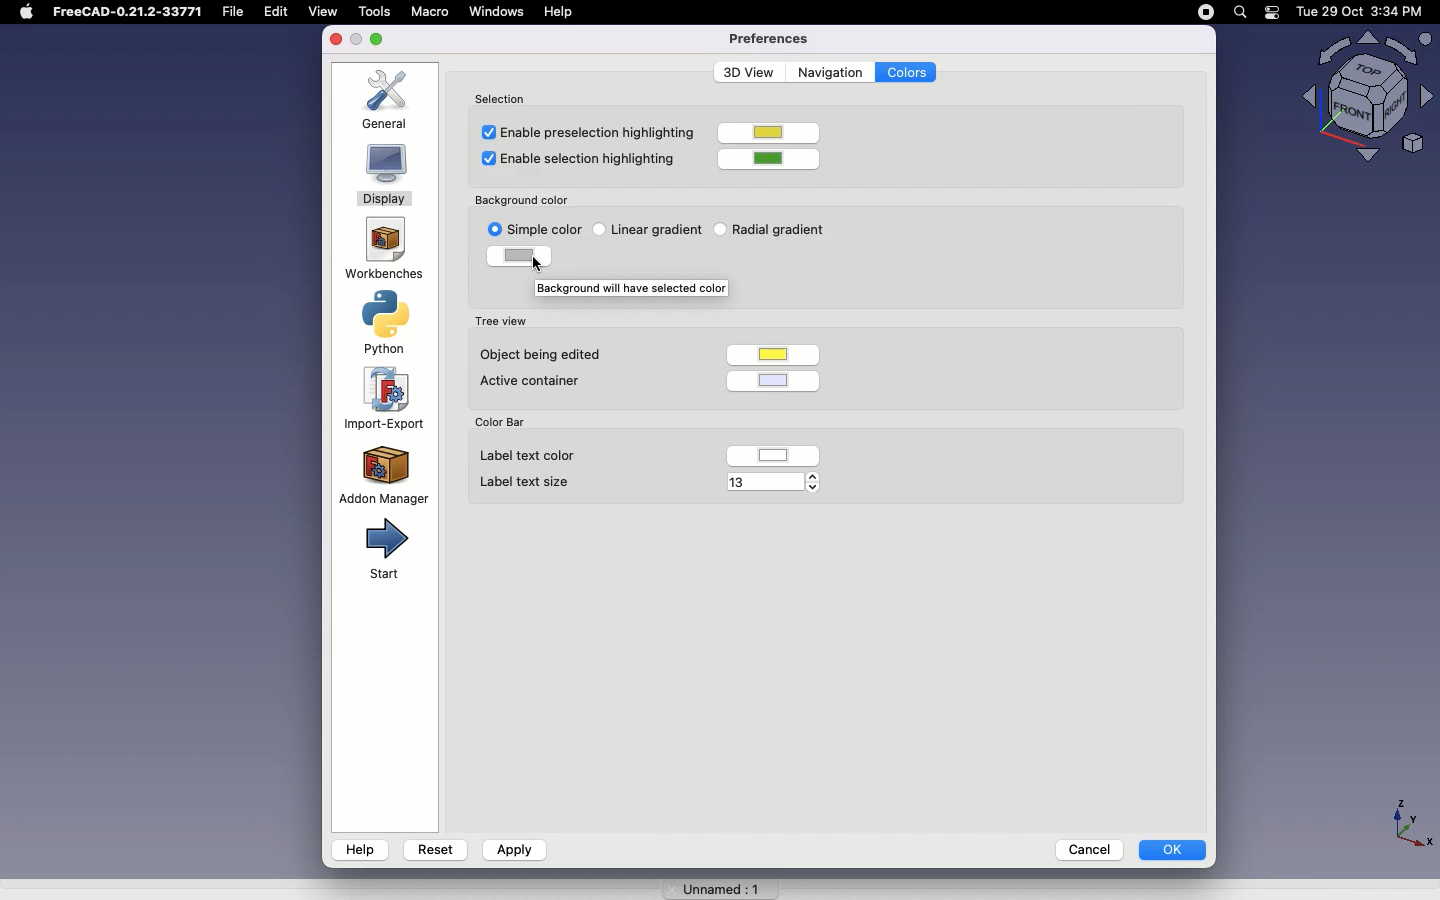 This screenshot has width=1440, height=900. I want to click on Preferences, so click(768, 38).